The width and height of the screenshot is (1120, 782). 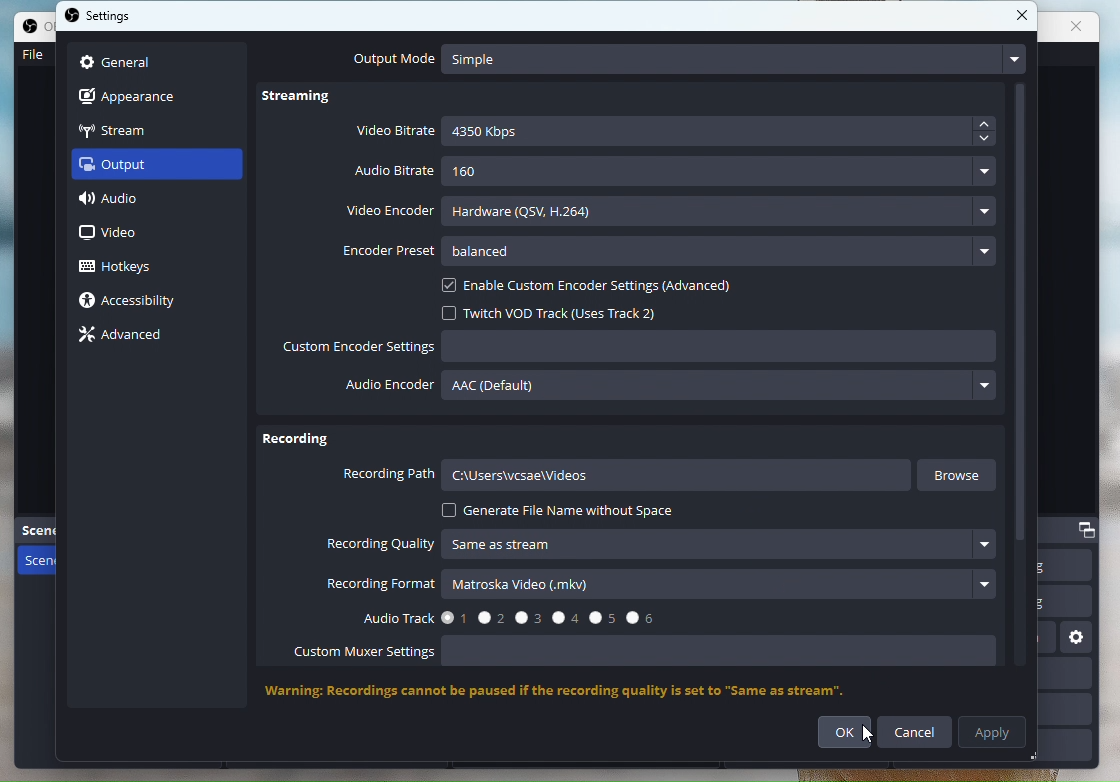 What do you see at coordinates (139, 94) in the screenshot?
I see `Apperance` at bounding box center [139, 94].